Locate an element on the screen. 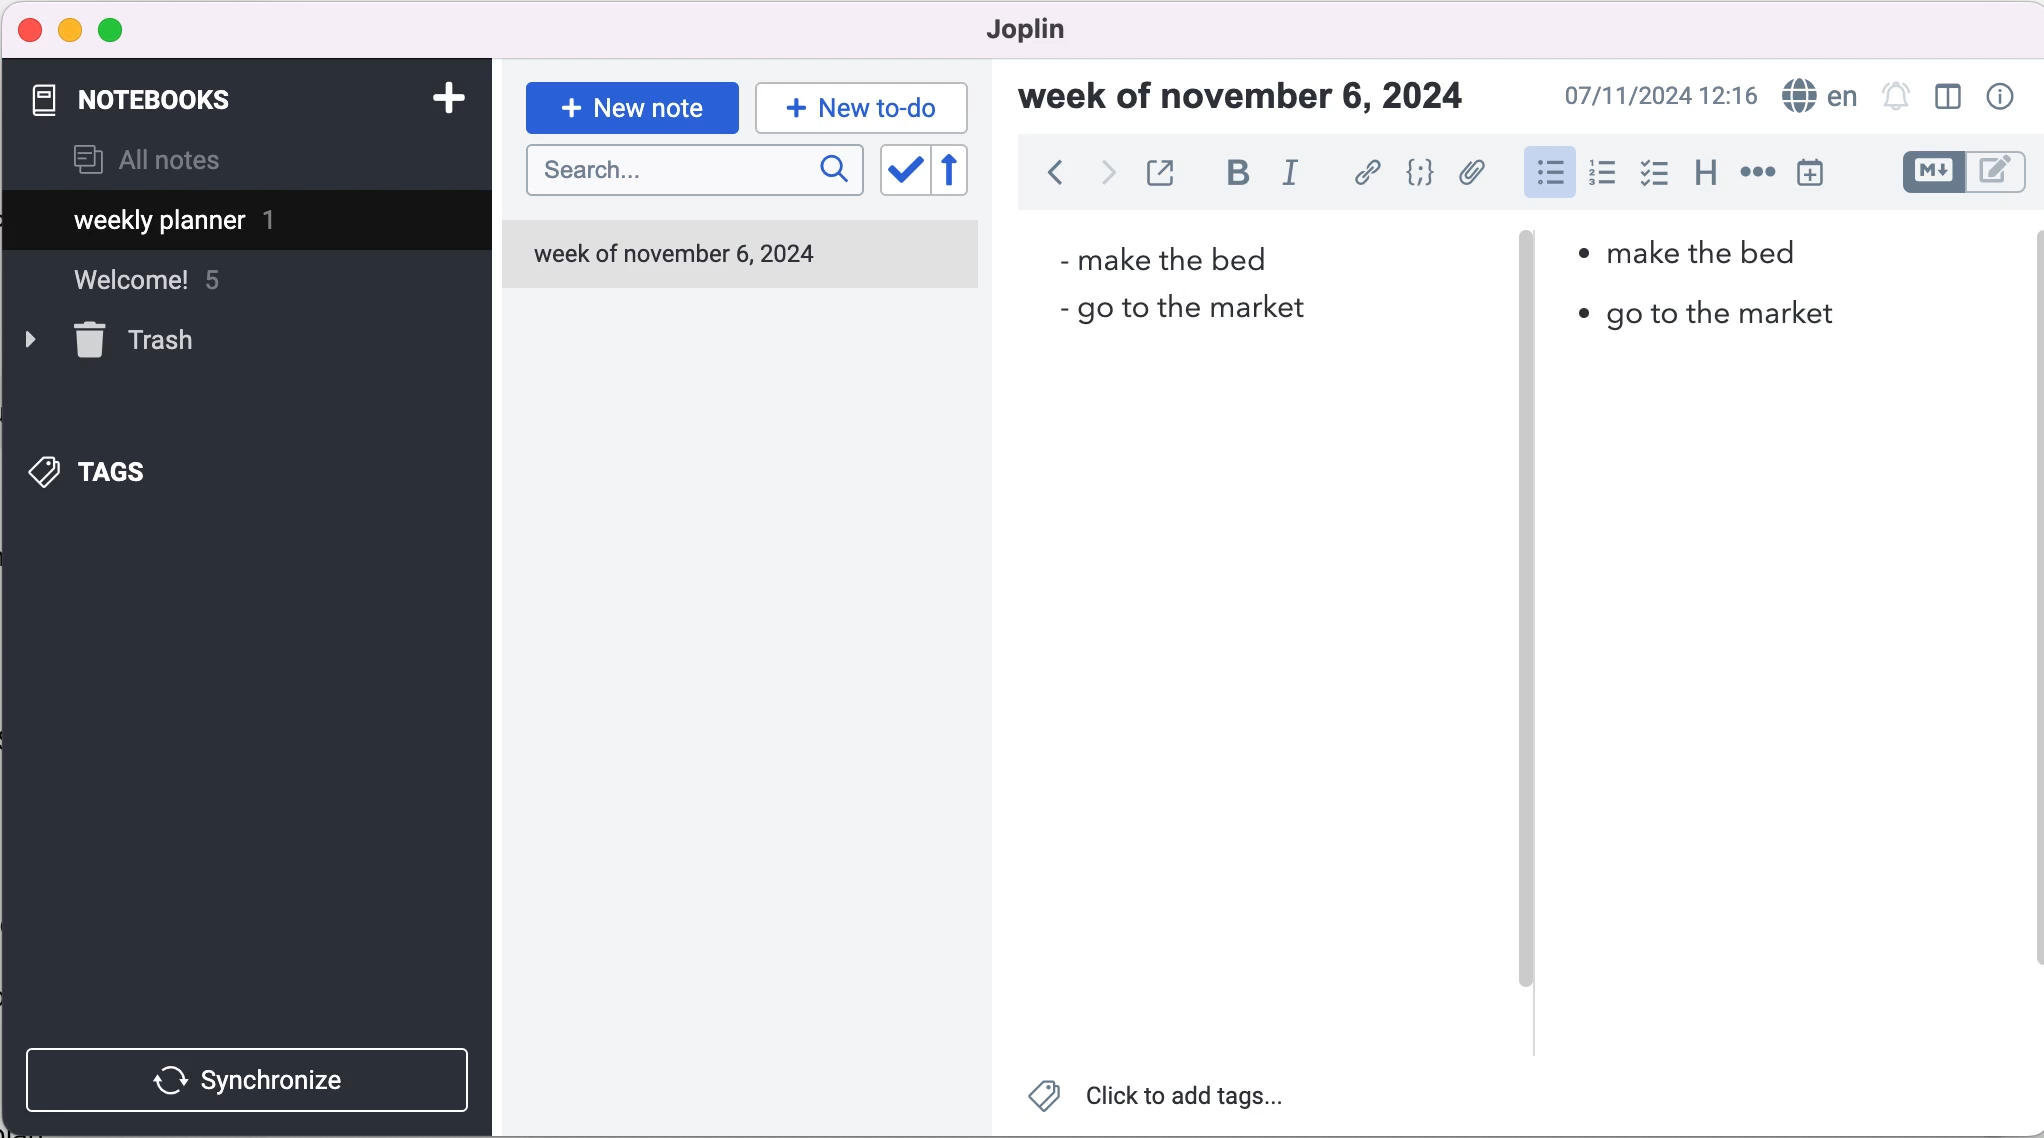 The height and width of the screenshot is (1138, 2044). add note is located at coordinates (447, 96).